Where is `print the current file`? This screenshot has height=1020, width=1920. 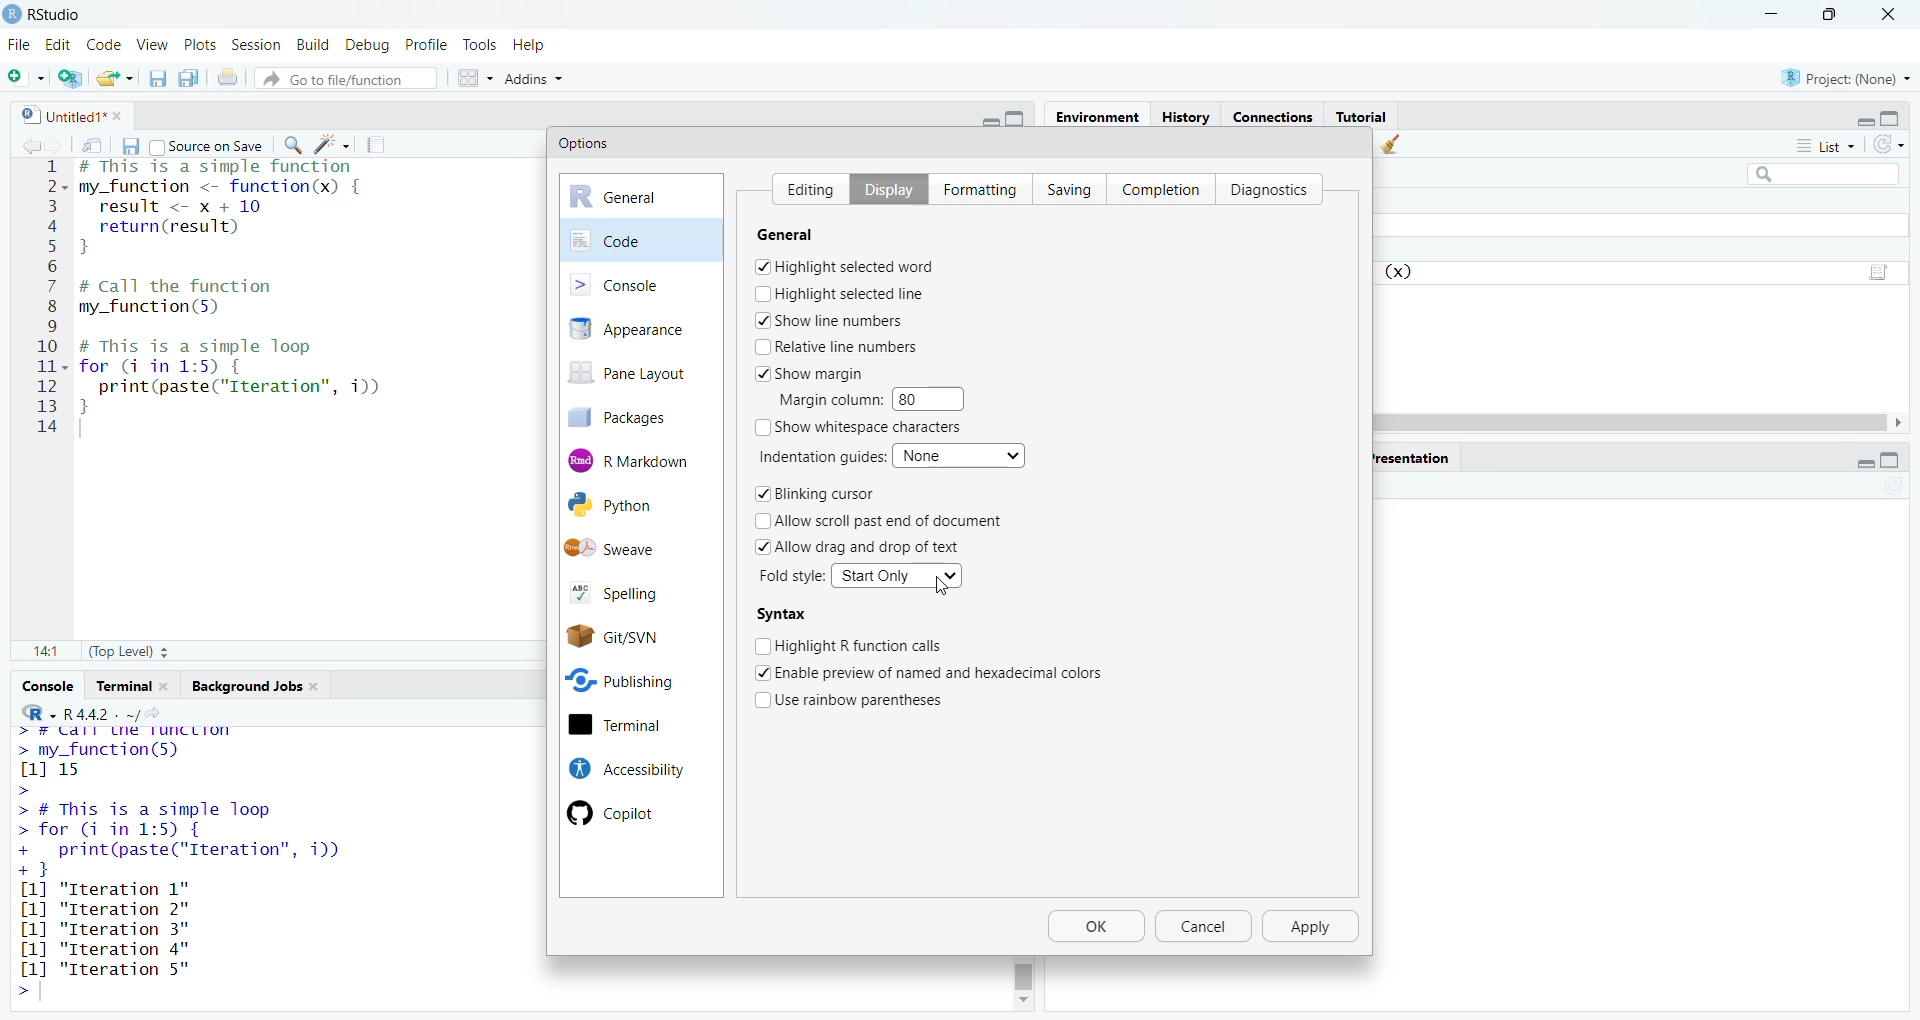 print the current file is located at coordinates (230, 77).